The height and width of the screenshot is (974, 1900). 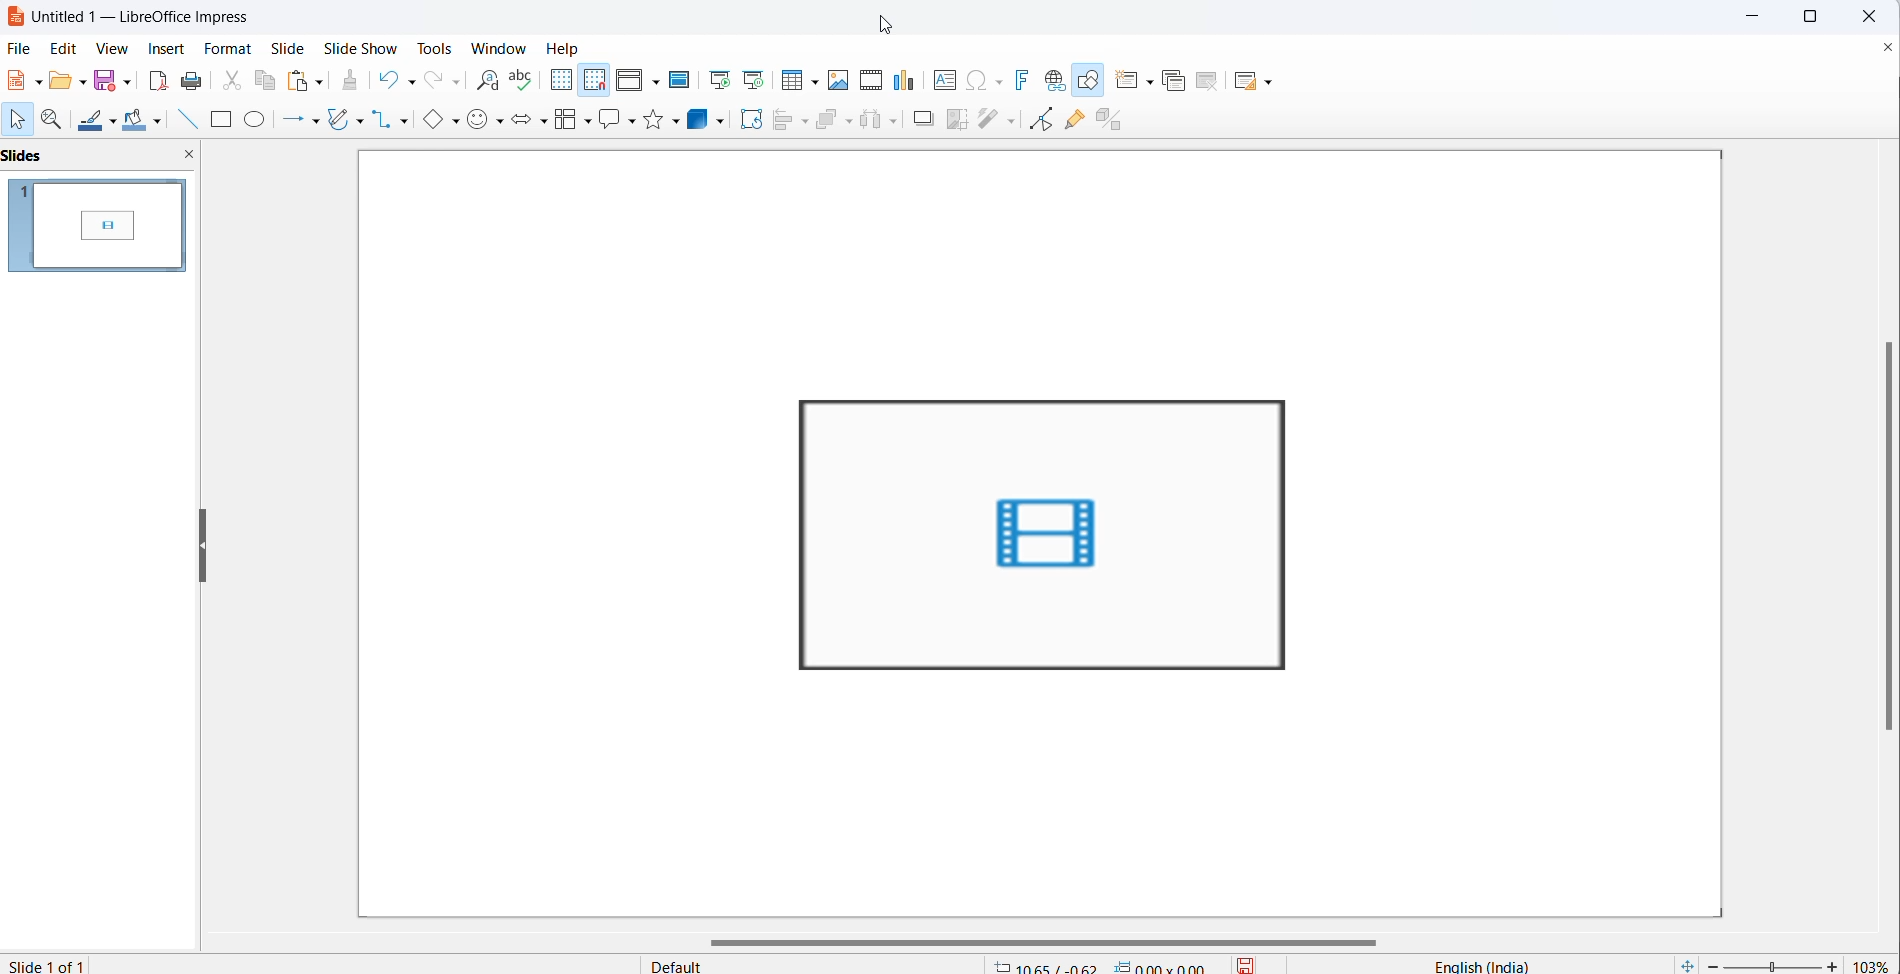 I want to click on export as pdf, so click(x=156, y=81).